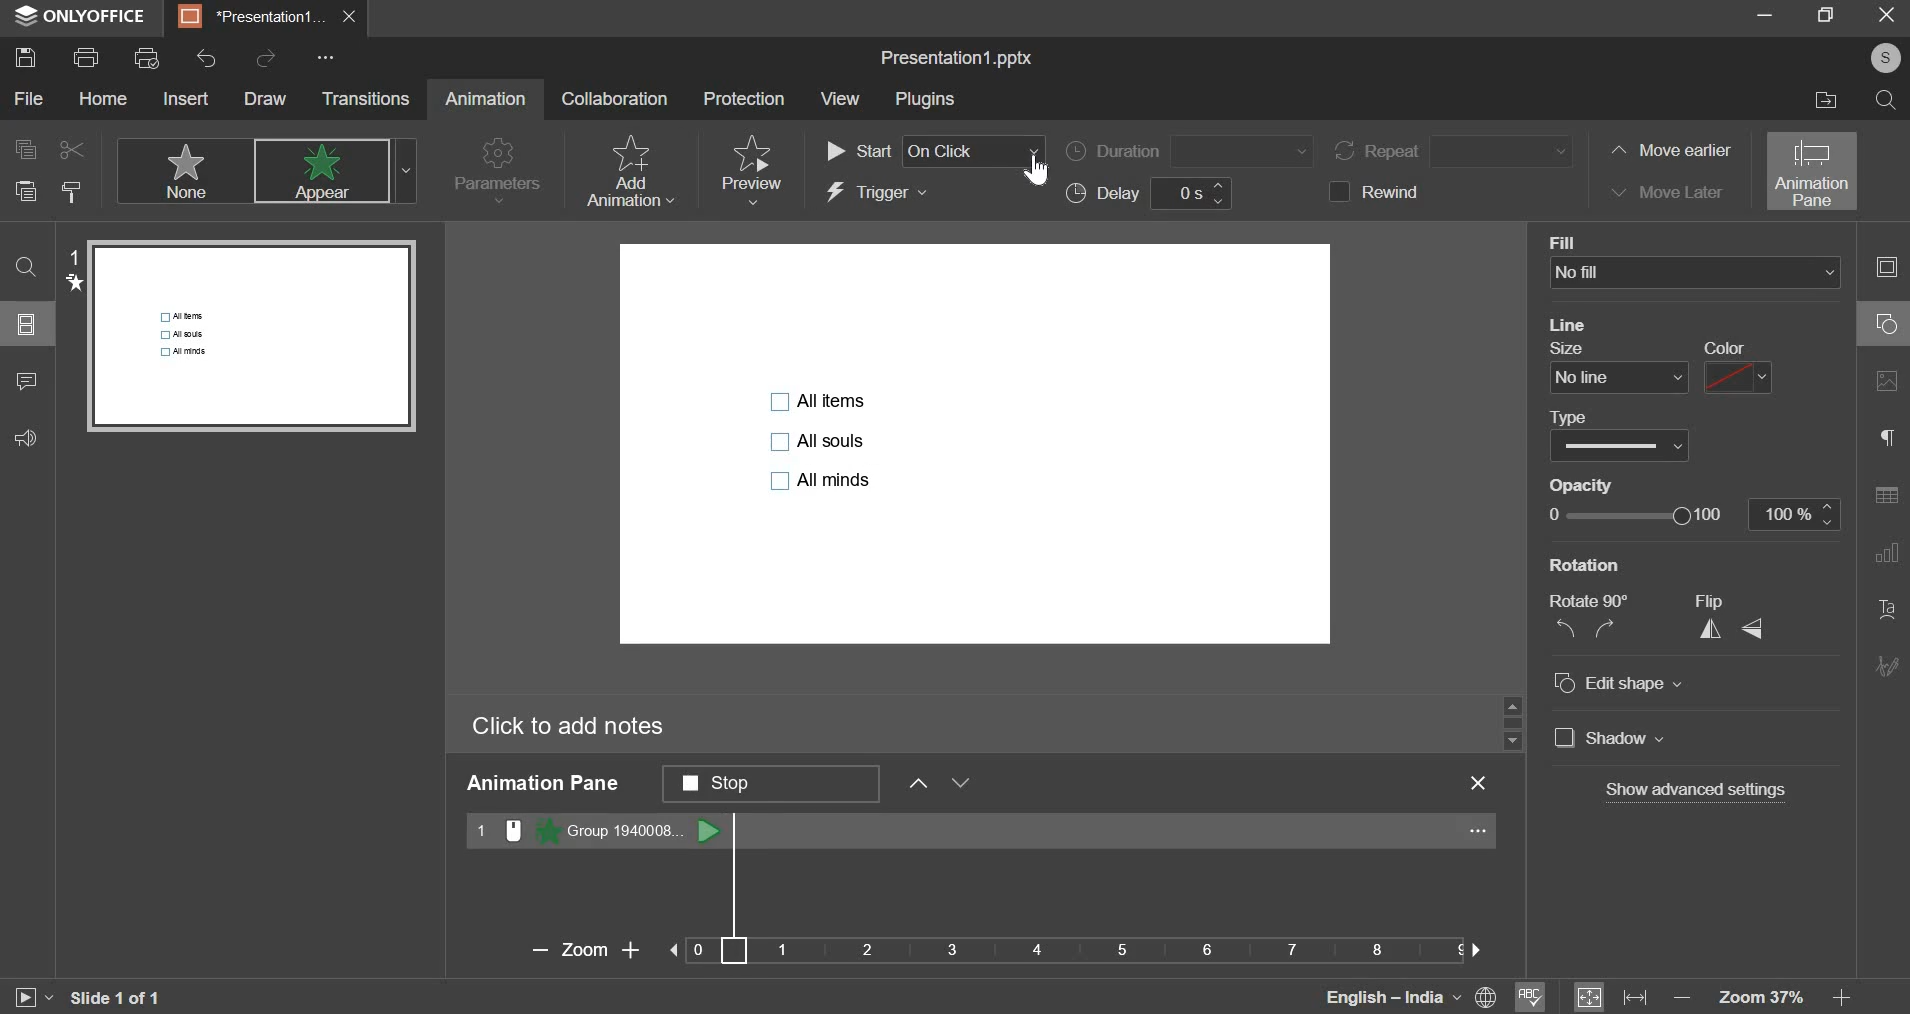  What do you see at coordinates (1886, 467) in the screenshot?
I see `right side bar` at bounding box center [1886, 467].